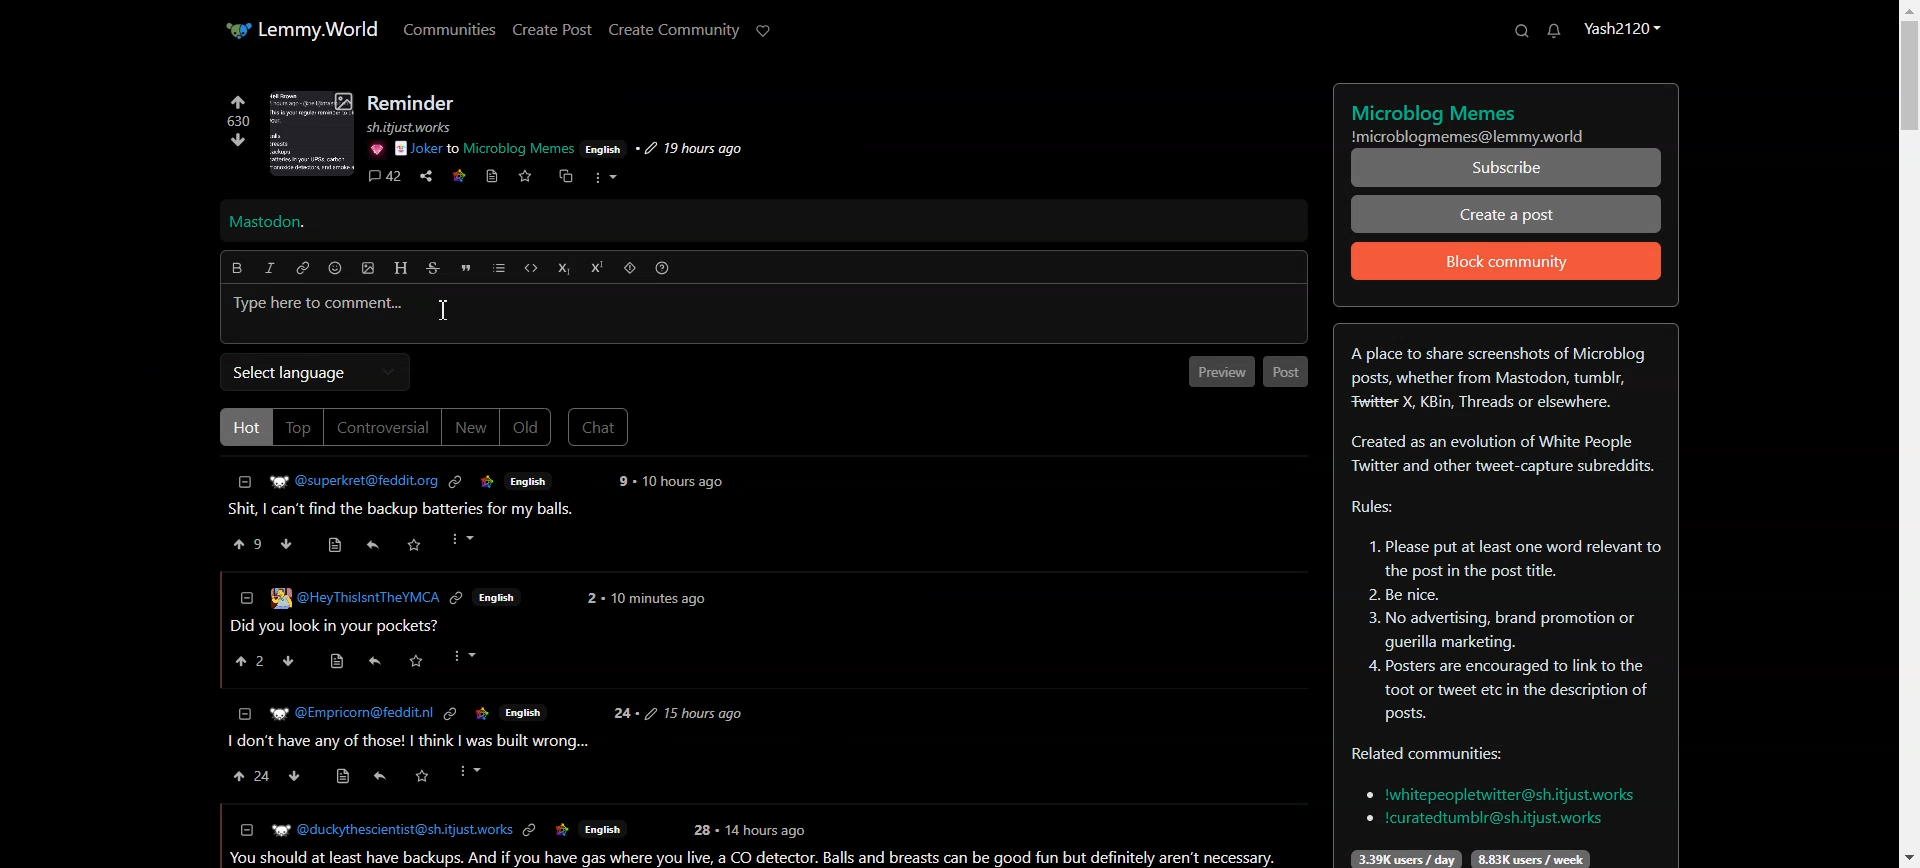 The width and height of the screenshot is (1920, 868). Describe the element at coordinates (620, 481) in the screenshot. I see `` at that location.